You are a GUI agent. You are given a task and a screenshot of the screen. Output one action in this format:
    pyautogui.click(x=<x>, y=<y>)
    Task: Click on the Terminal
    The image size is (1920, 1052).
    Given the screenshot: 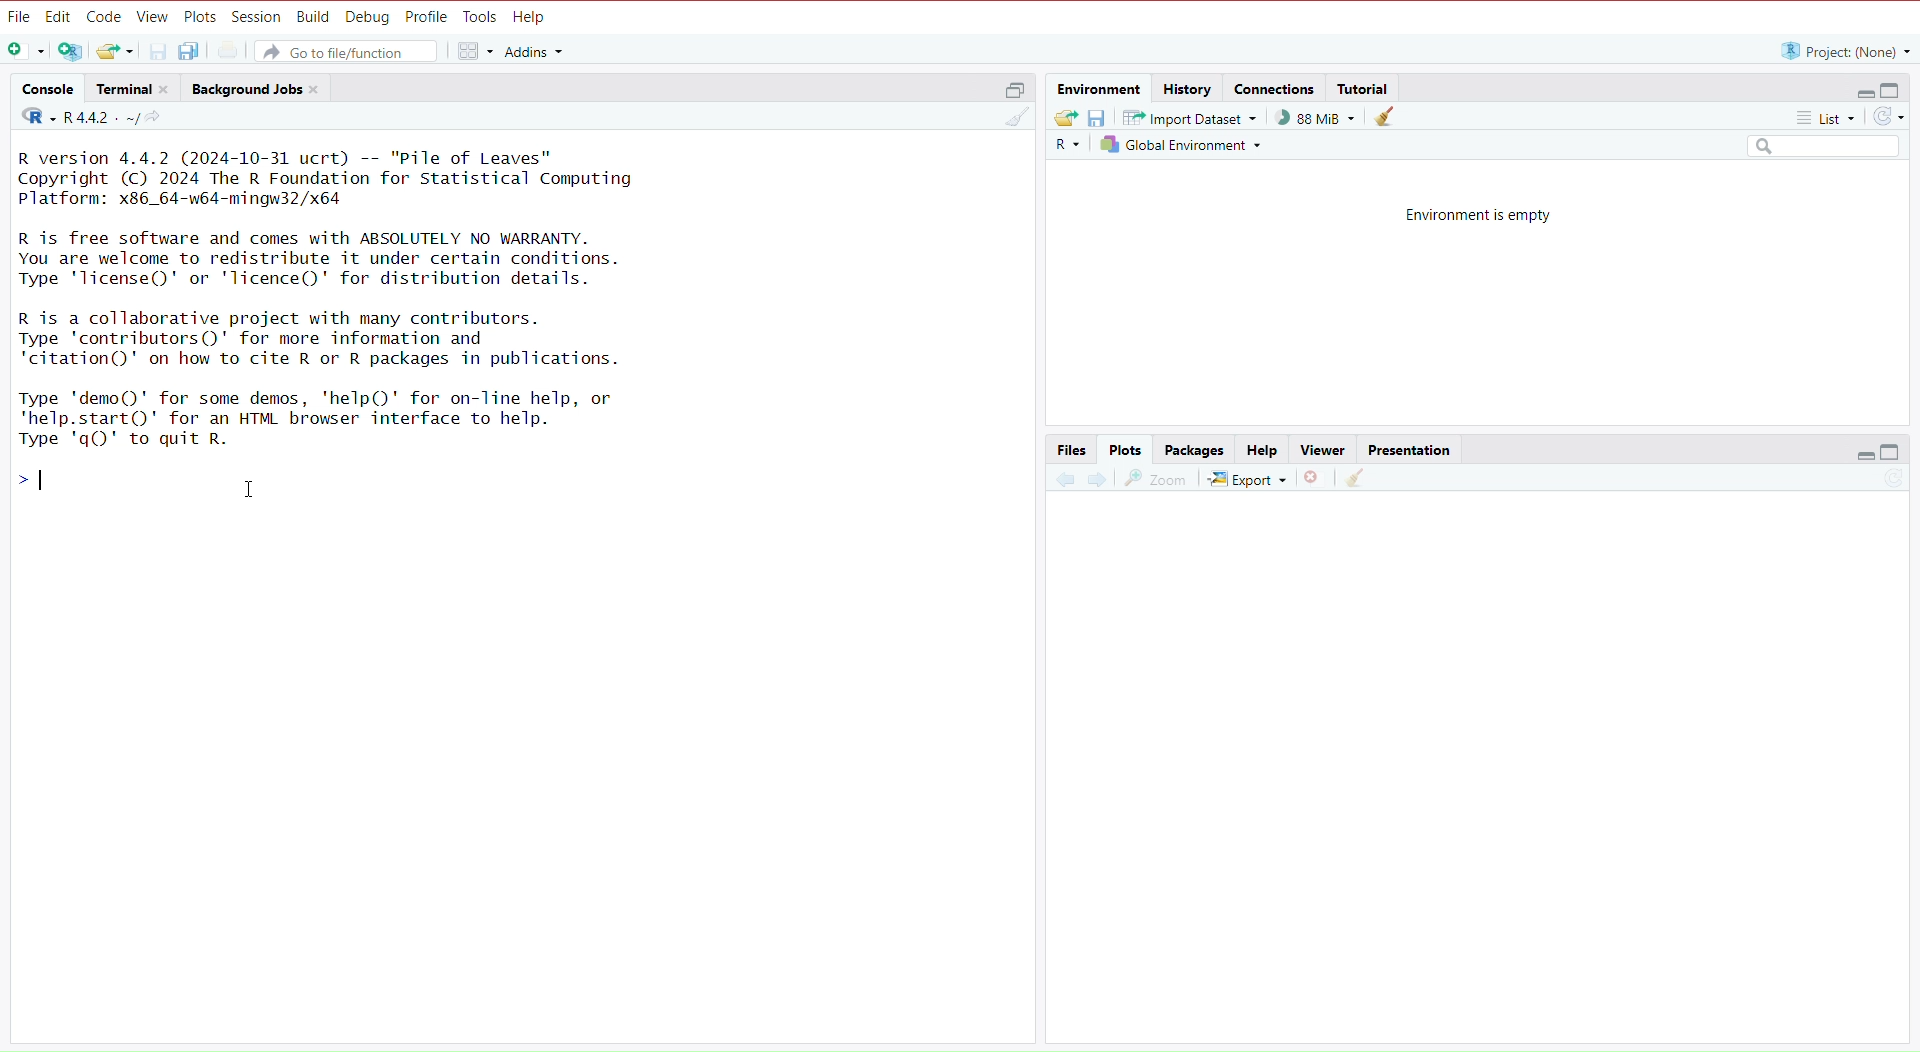 What is the action you would take?
    pyautogui.click(x=130, y=88)
    